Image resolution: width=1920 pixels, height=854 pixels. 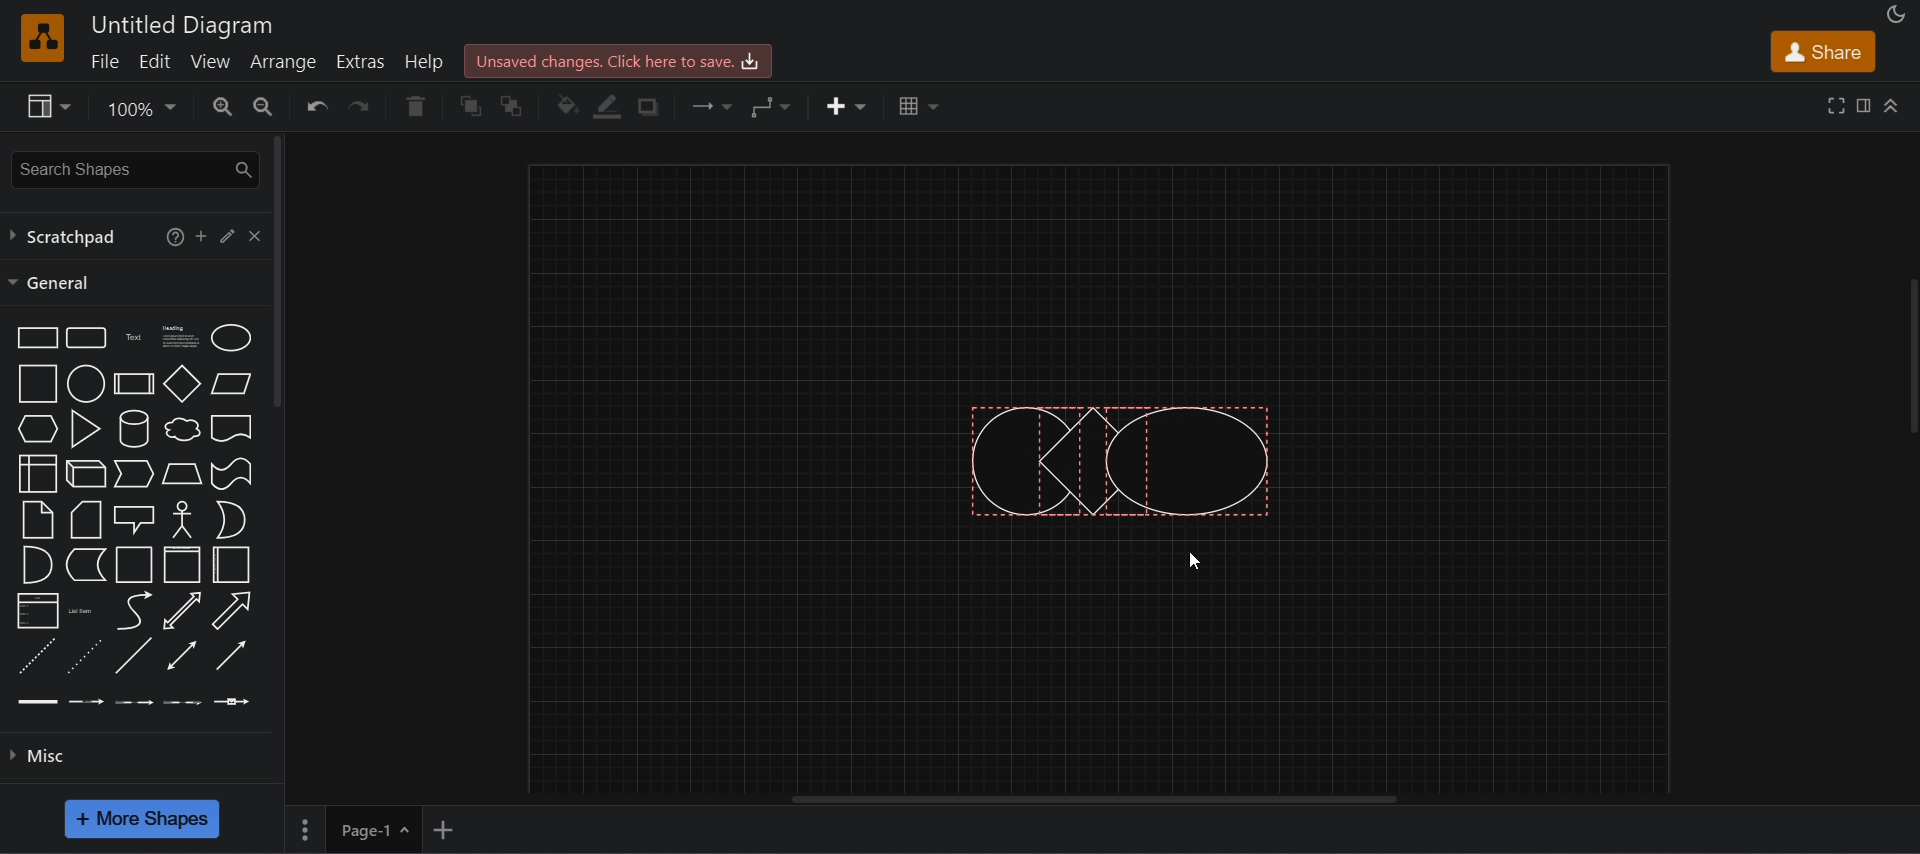 I want to click on Vertical container, so click(x=183, y=565).